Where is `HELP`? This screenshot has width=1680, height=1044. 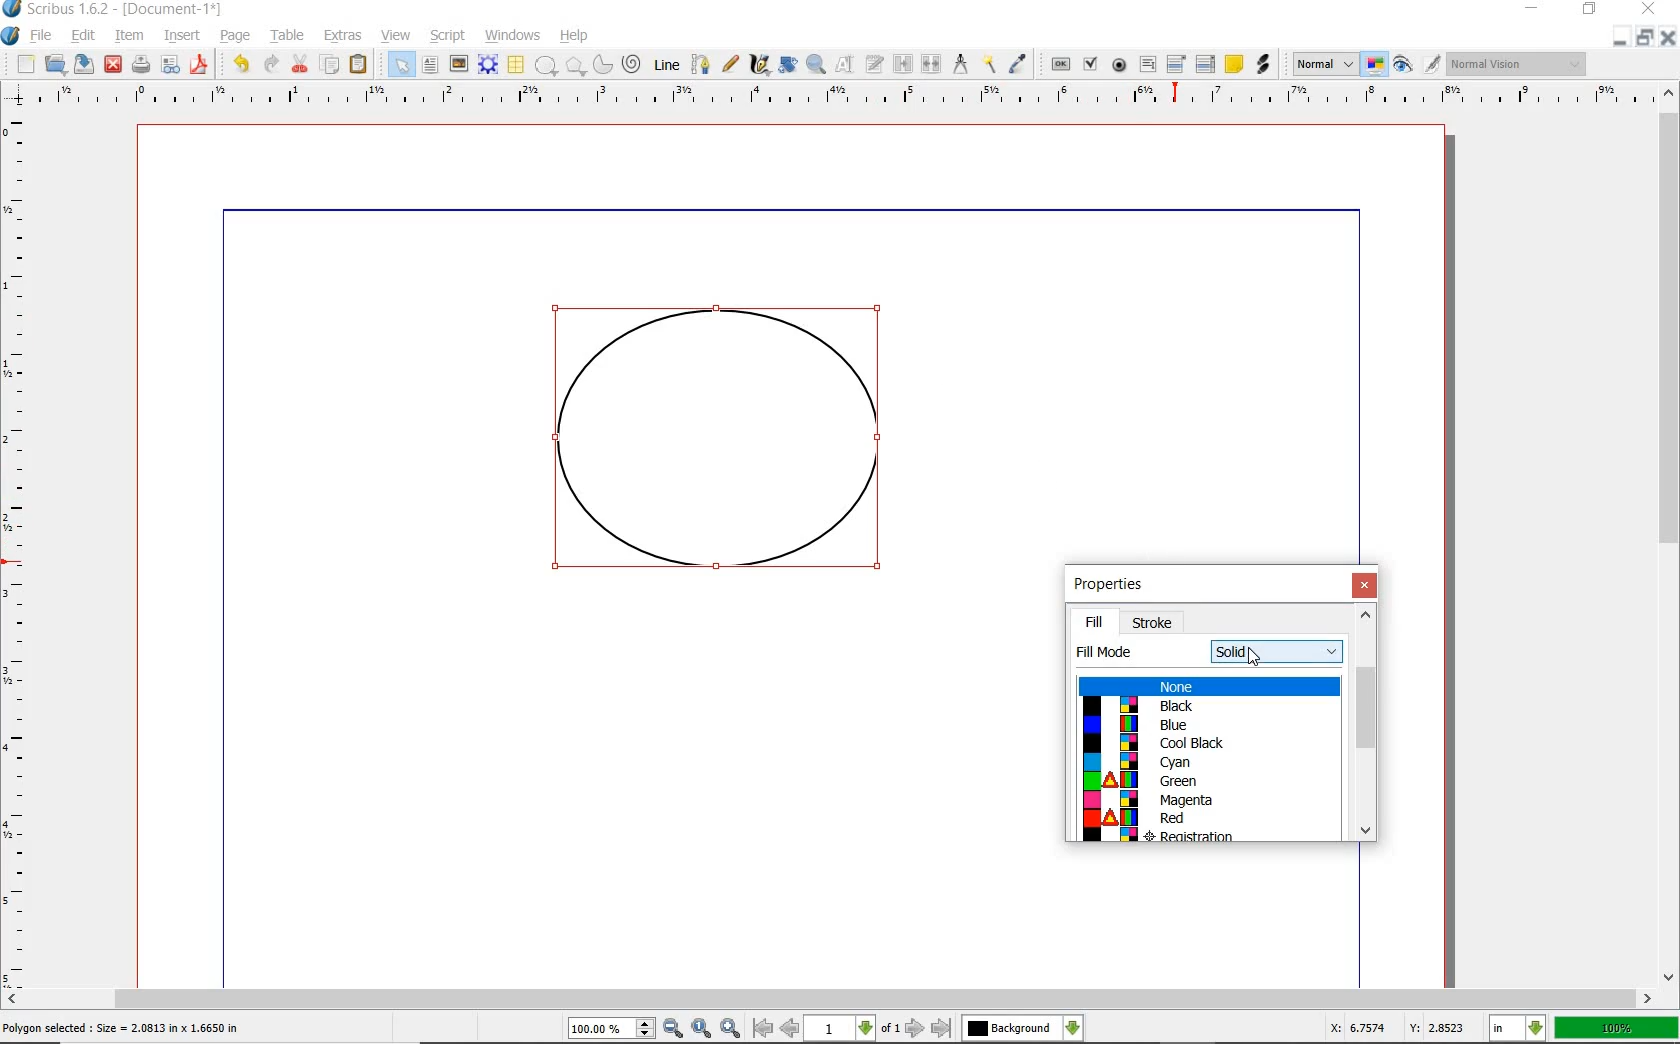
HELP is located at coordinates (578, 34).